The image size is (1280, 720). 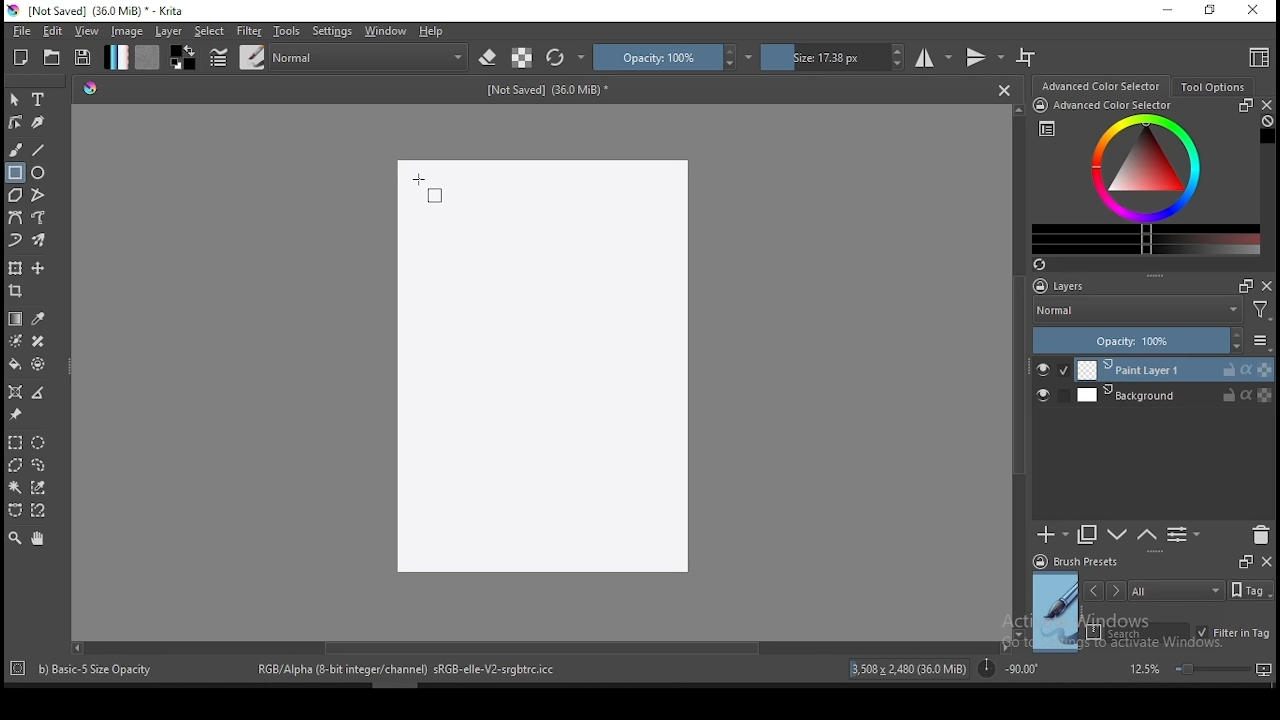 What do you see at coordinates (1255, 11) in the screenshot?
I see ` close window` at bounding box center [1255, 11].